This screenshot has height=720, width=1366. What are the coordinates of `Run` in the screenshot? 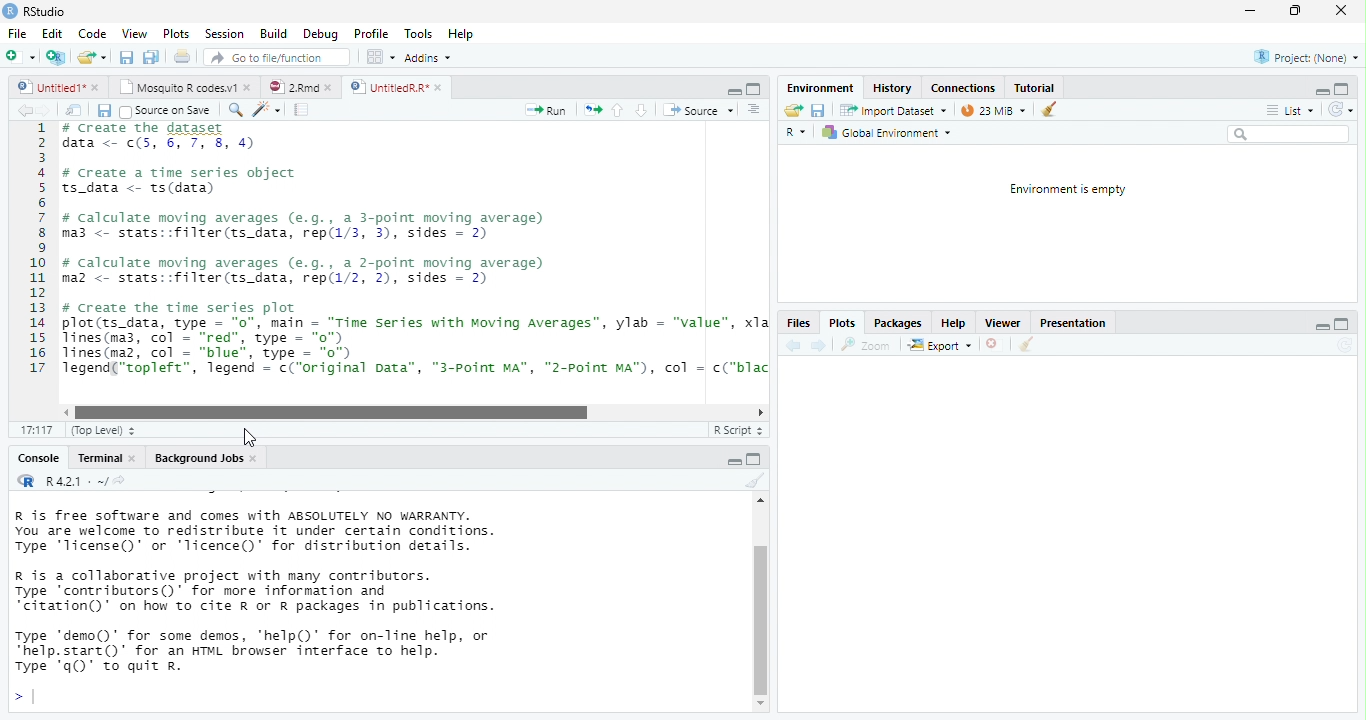 It's located at (547, 111).